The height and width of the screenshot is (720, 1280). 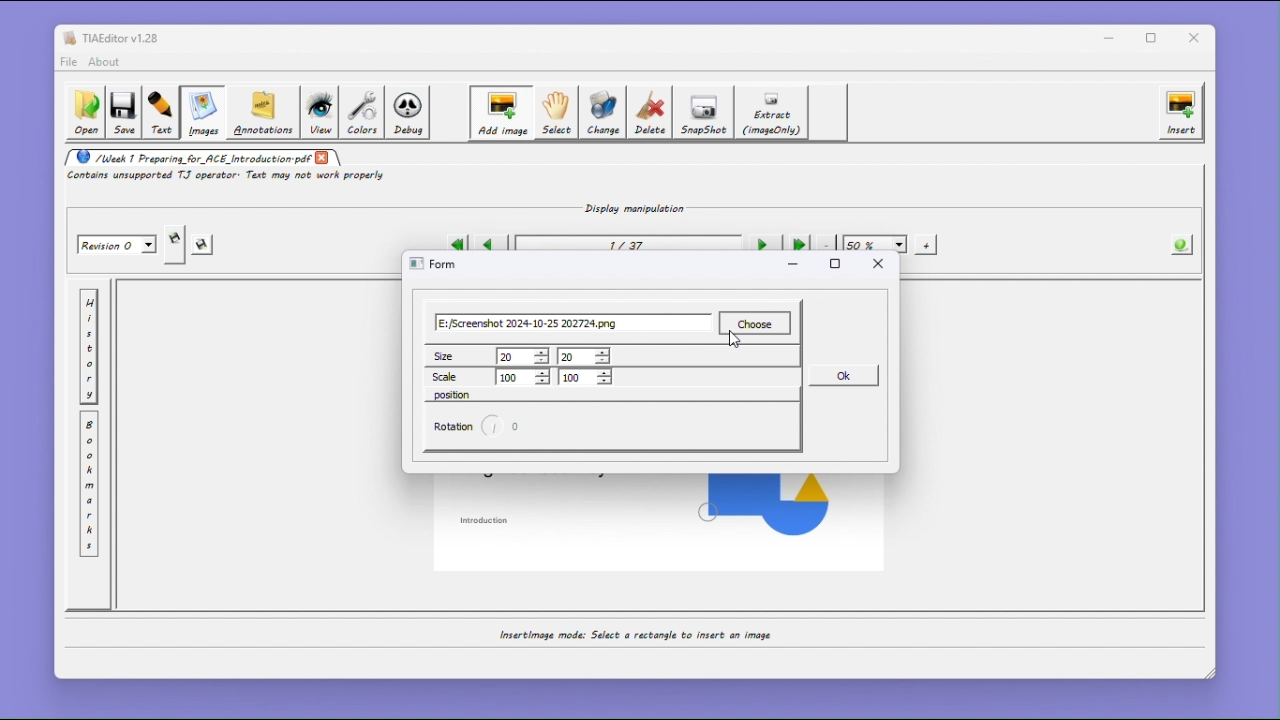 What do you see at coordinates (123, 114) in the screenshot?
I see `save` at bounding box center [123, 114].